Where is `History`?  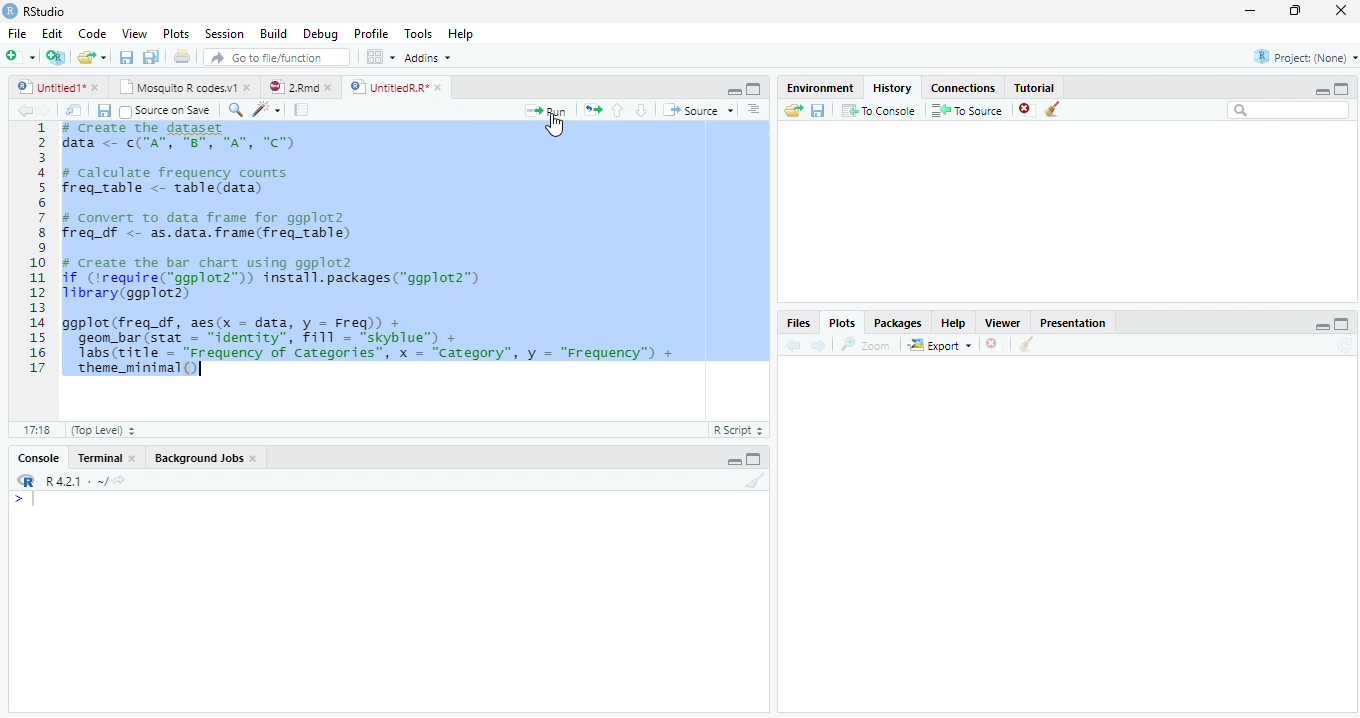 History is located at coordinates (896, 88).